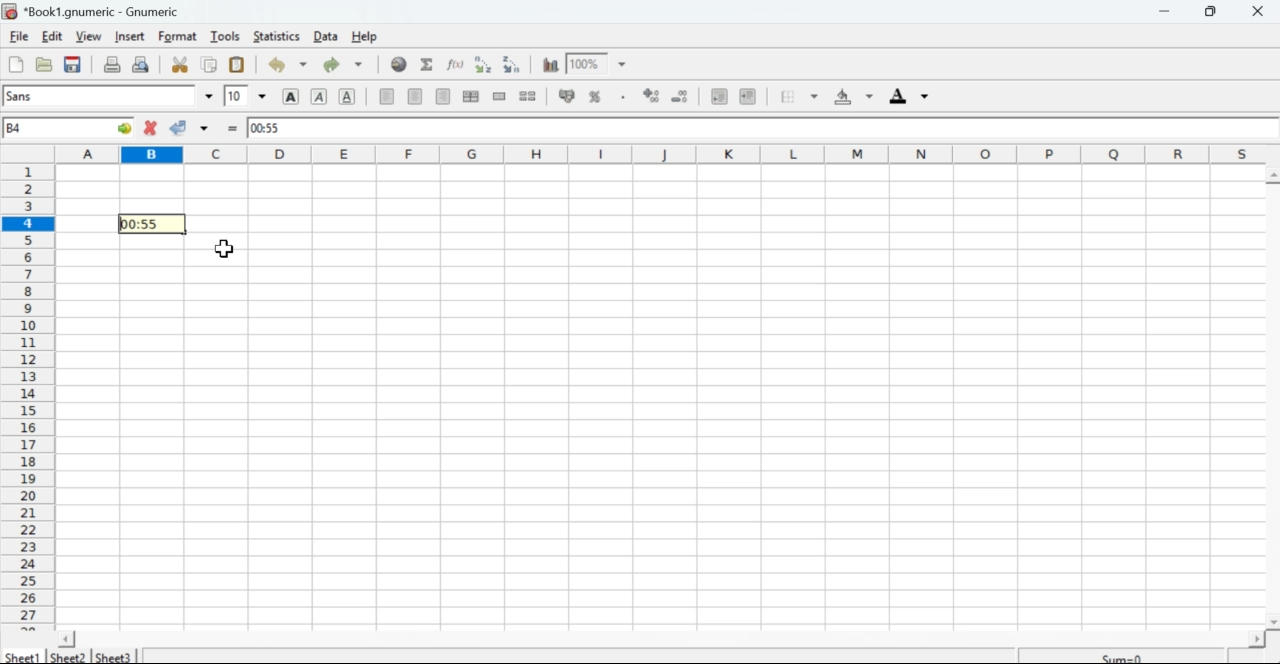 This screenshot has height=664, width=1280. I want to click on scroll up, so click(1272, 176).